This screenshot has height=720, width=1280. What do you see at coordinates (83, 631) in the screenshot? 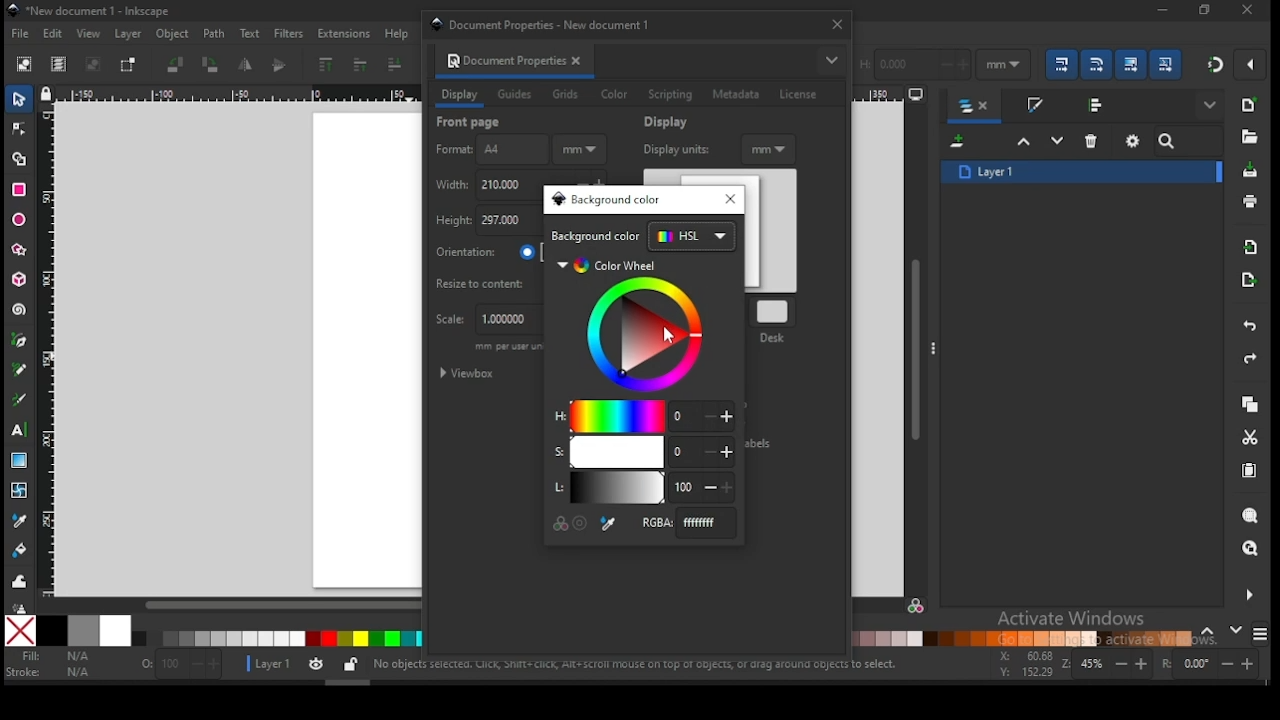
I see `50% grey` at bounding box center [83, 631].